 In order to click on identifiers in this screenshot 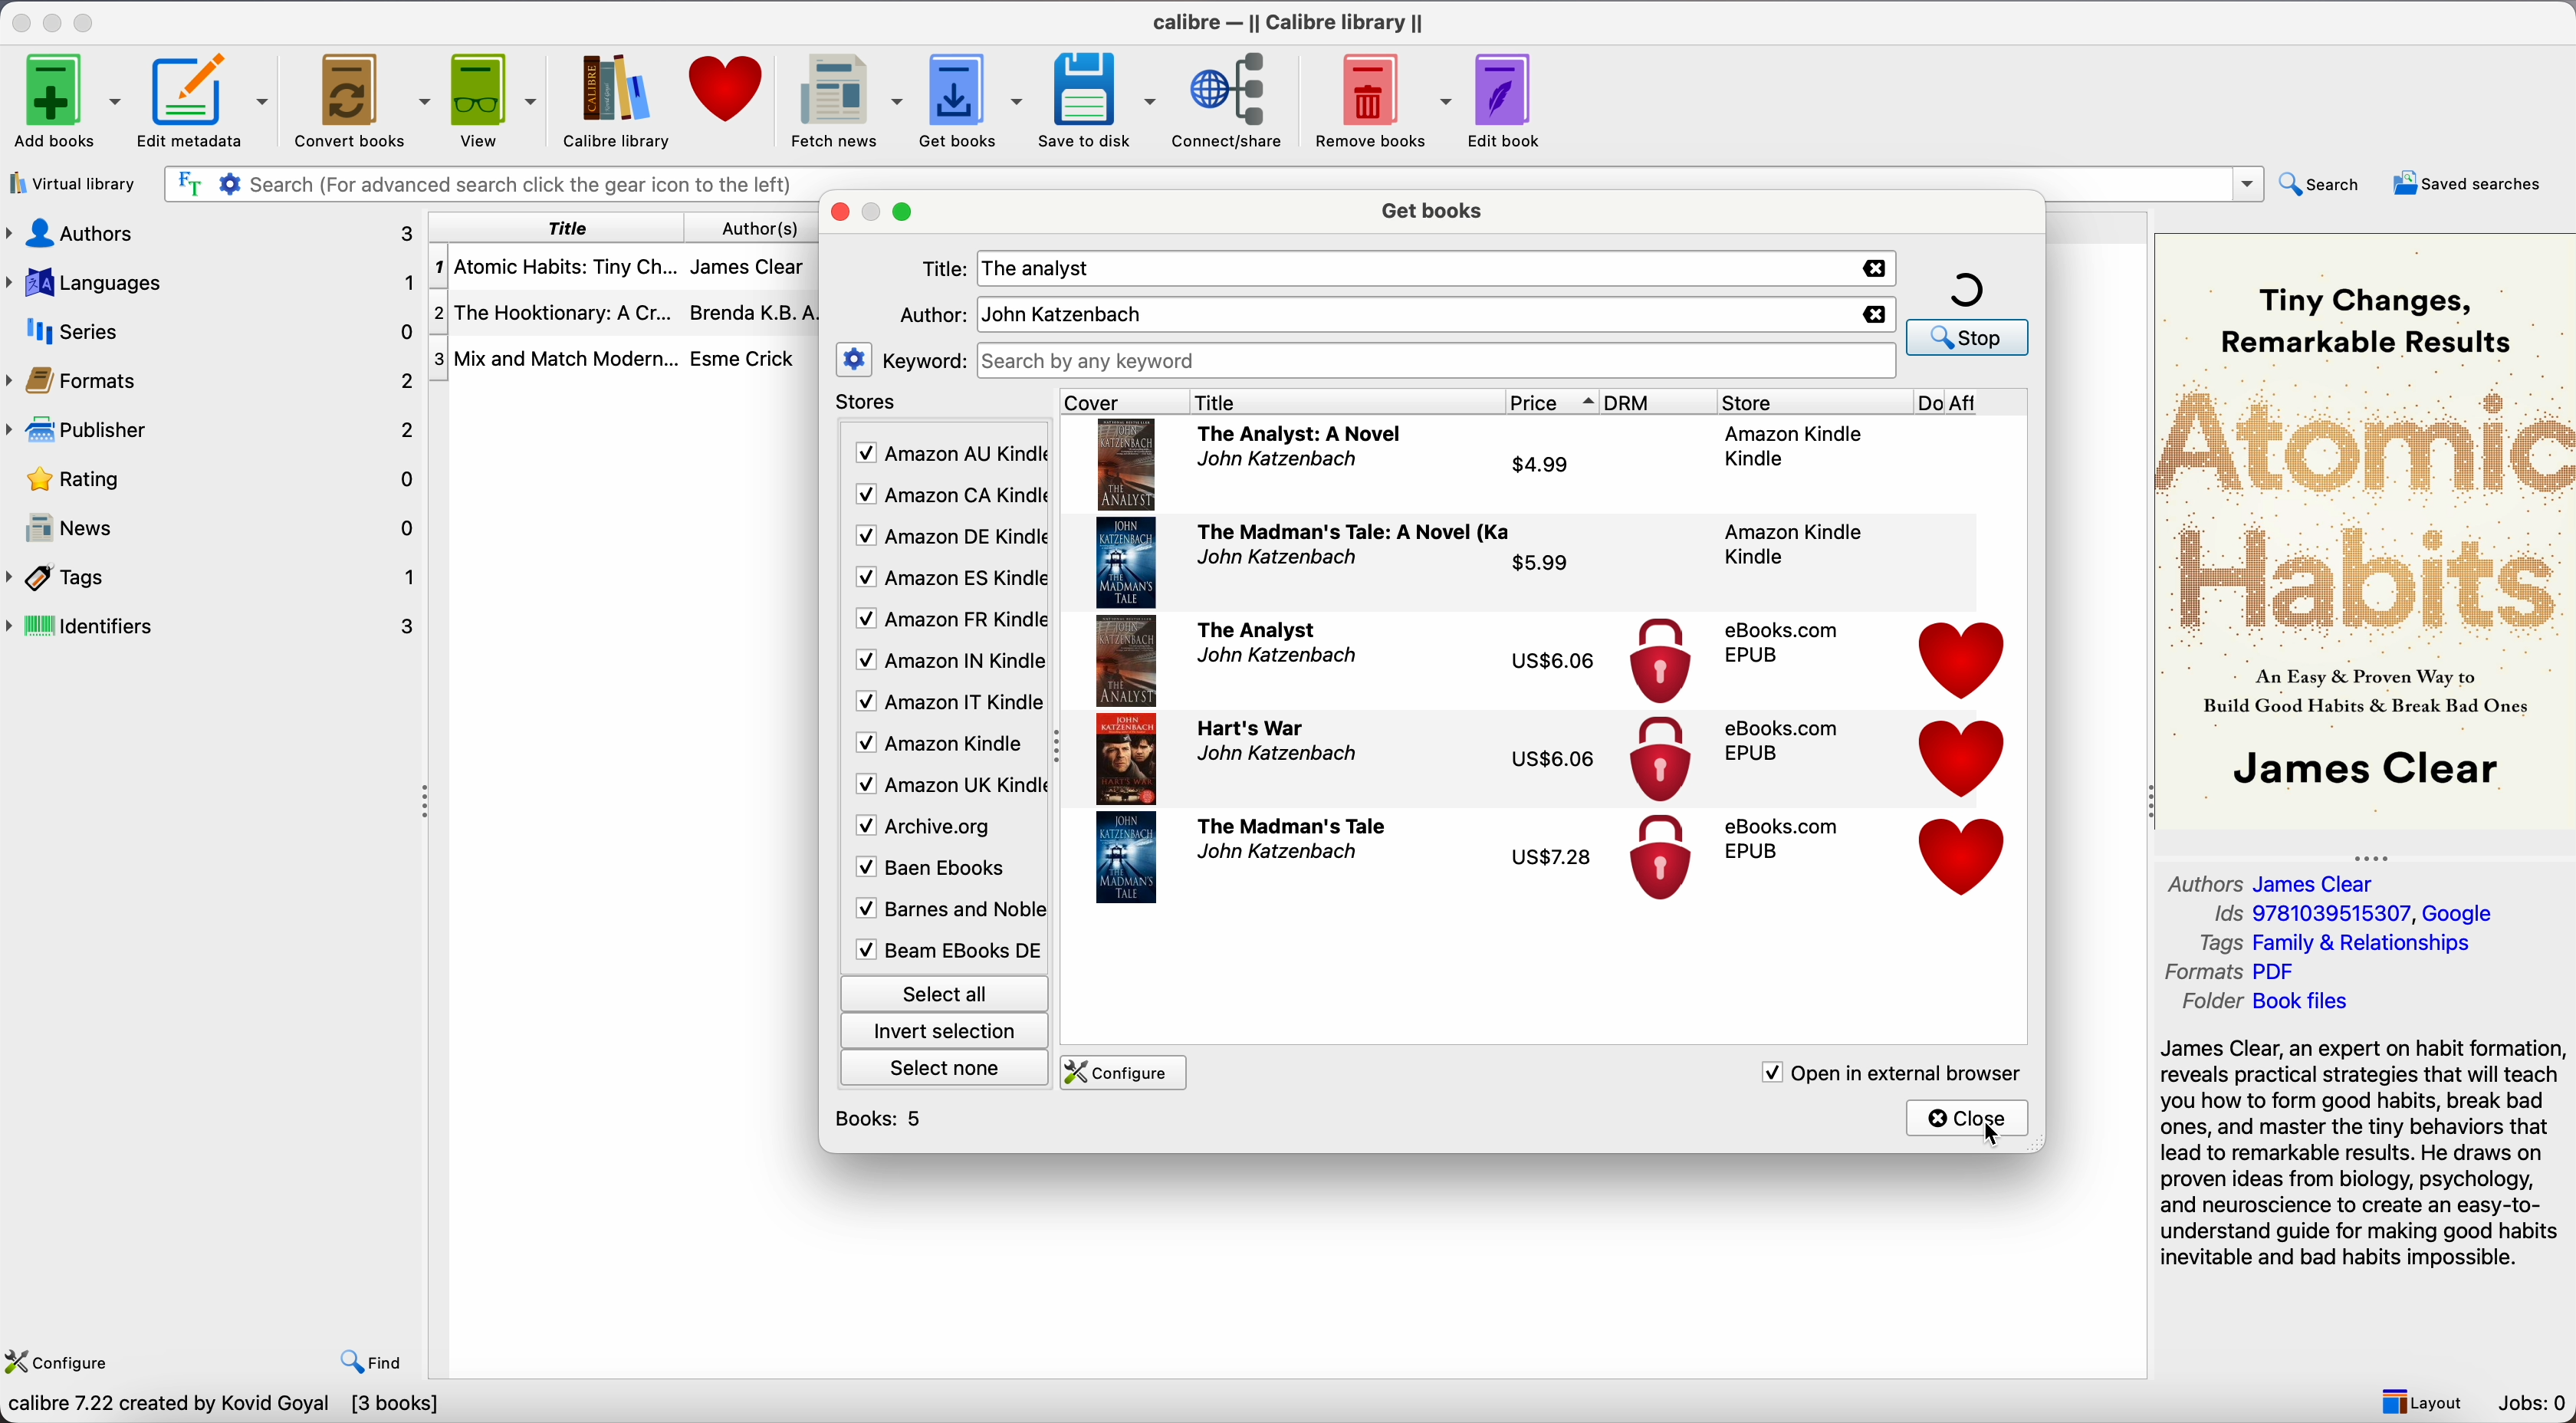, I will do `click(221, 624)`.